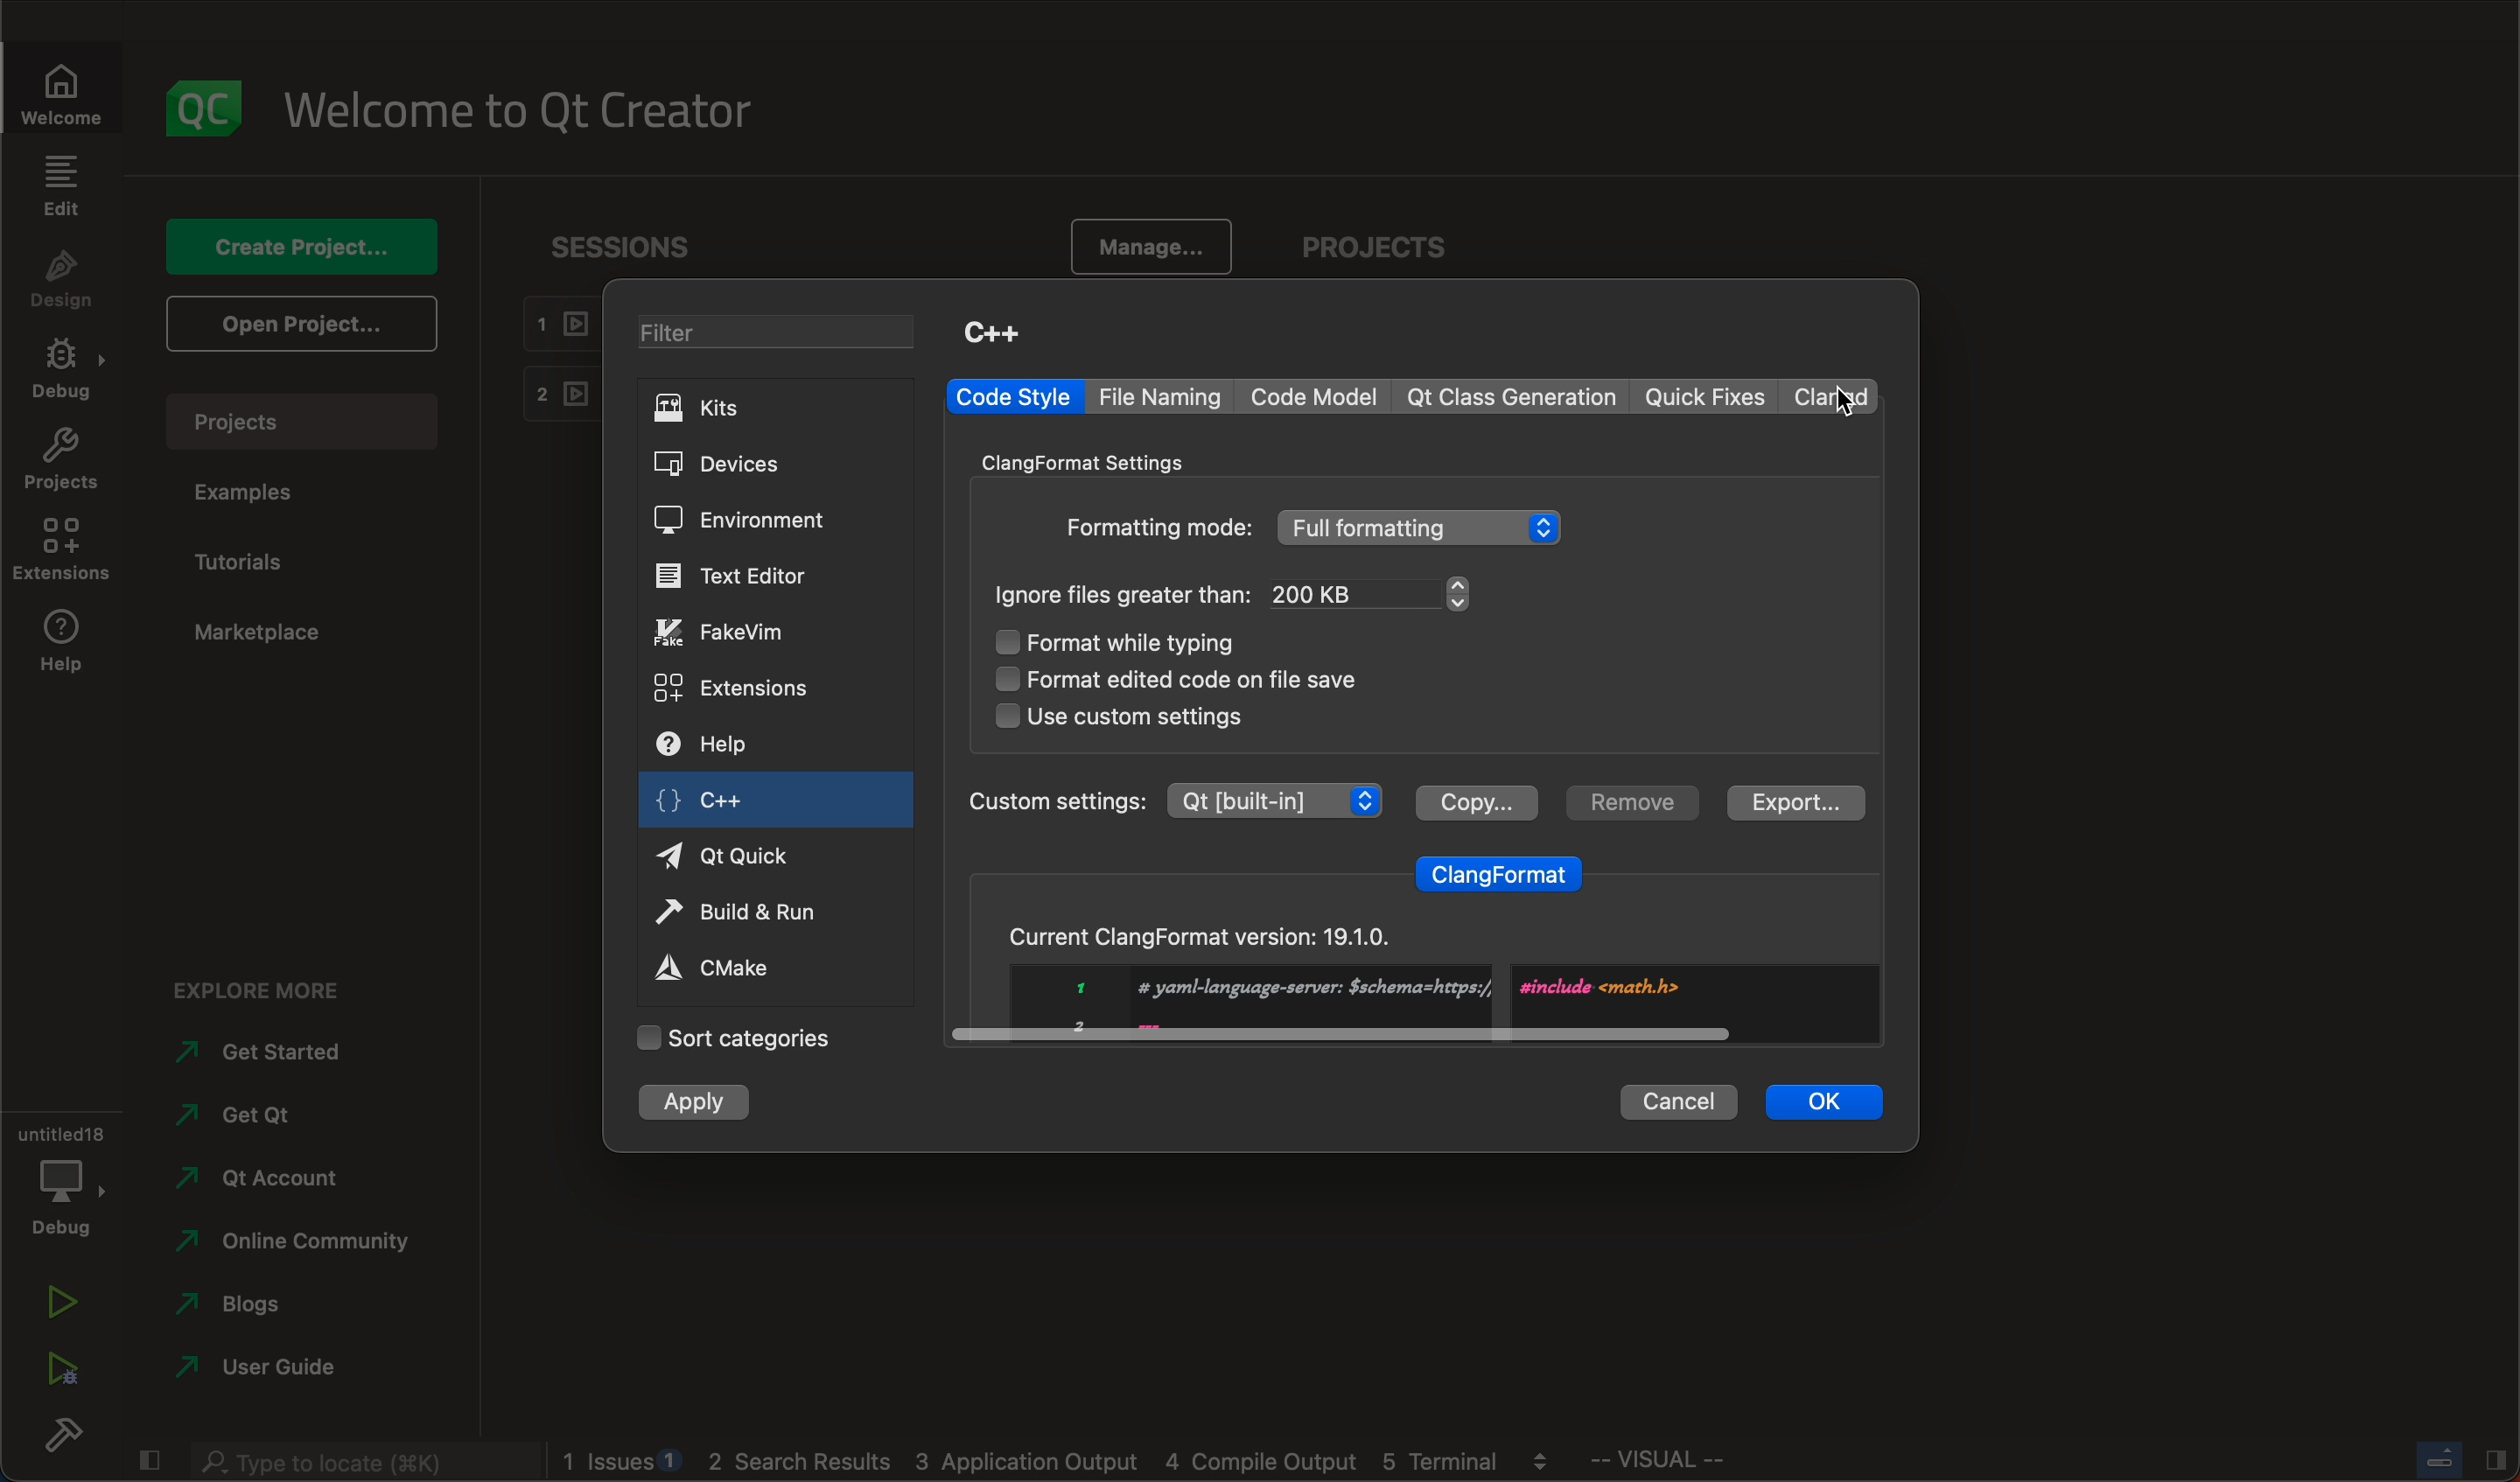  Describe the element at coordinates (1013, 397) in the screenshot. I see `code style` at that location.